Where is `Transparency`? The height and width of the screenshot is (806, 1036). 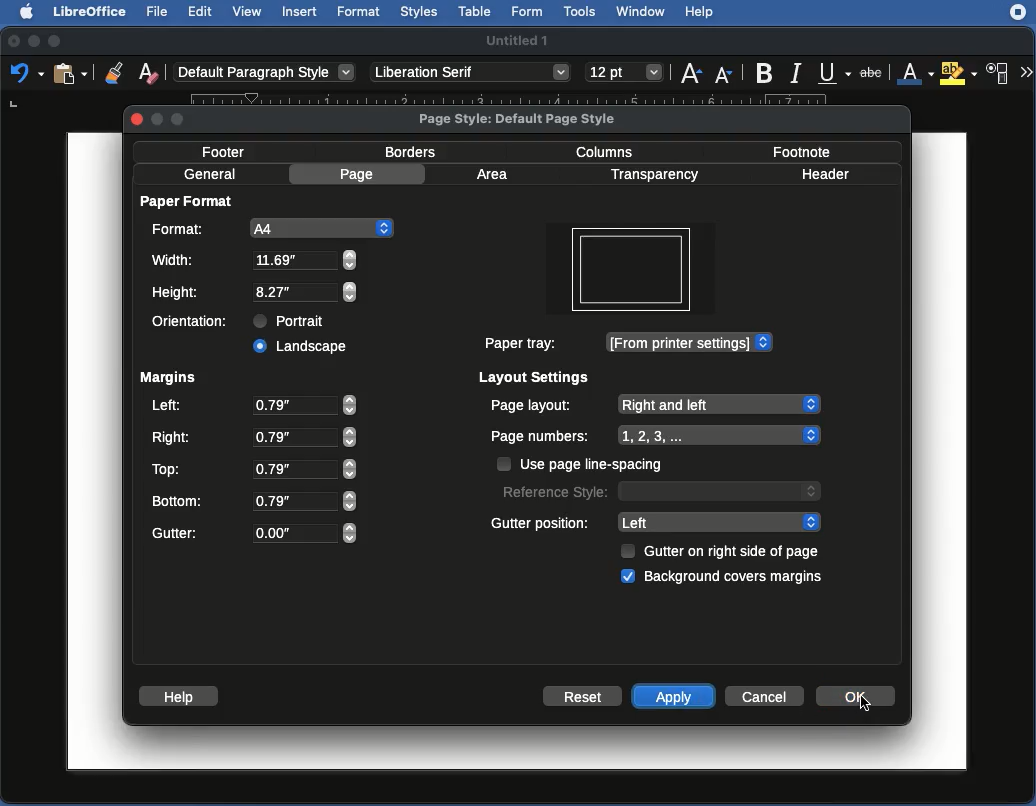 Transparency is located at coordinates (660, 175).